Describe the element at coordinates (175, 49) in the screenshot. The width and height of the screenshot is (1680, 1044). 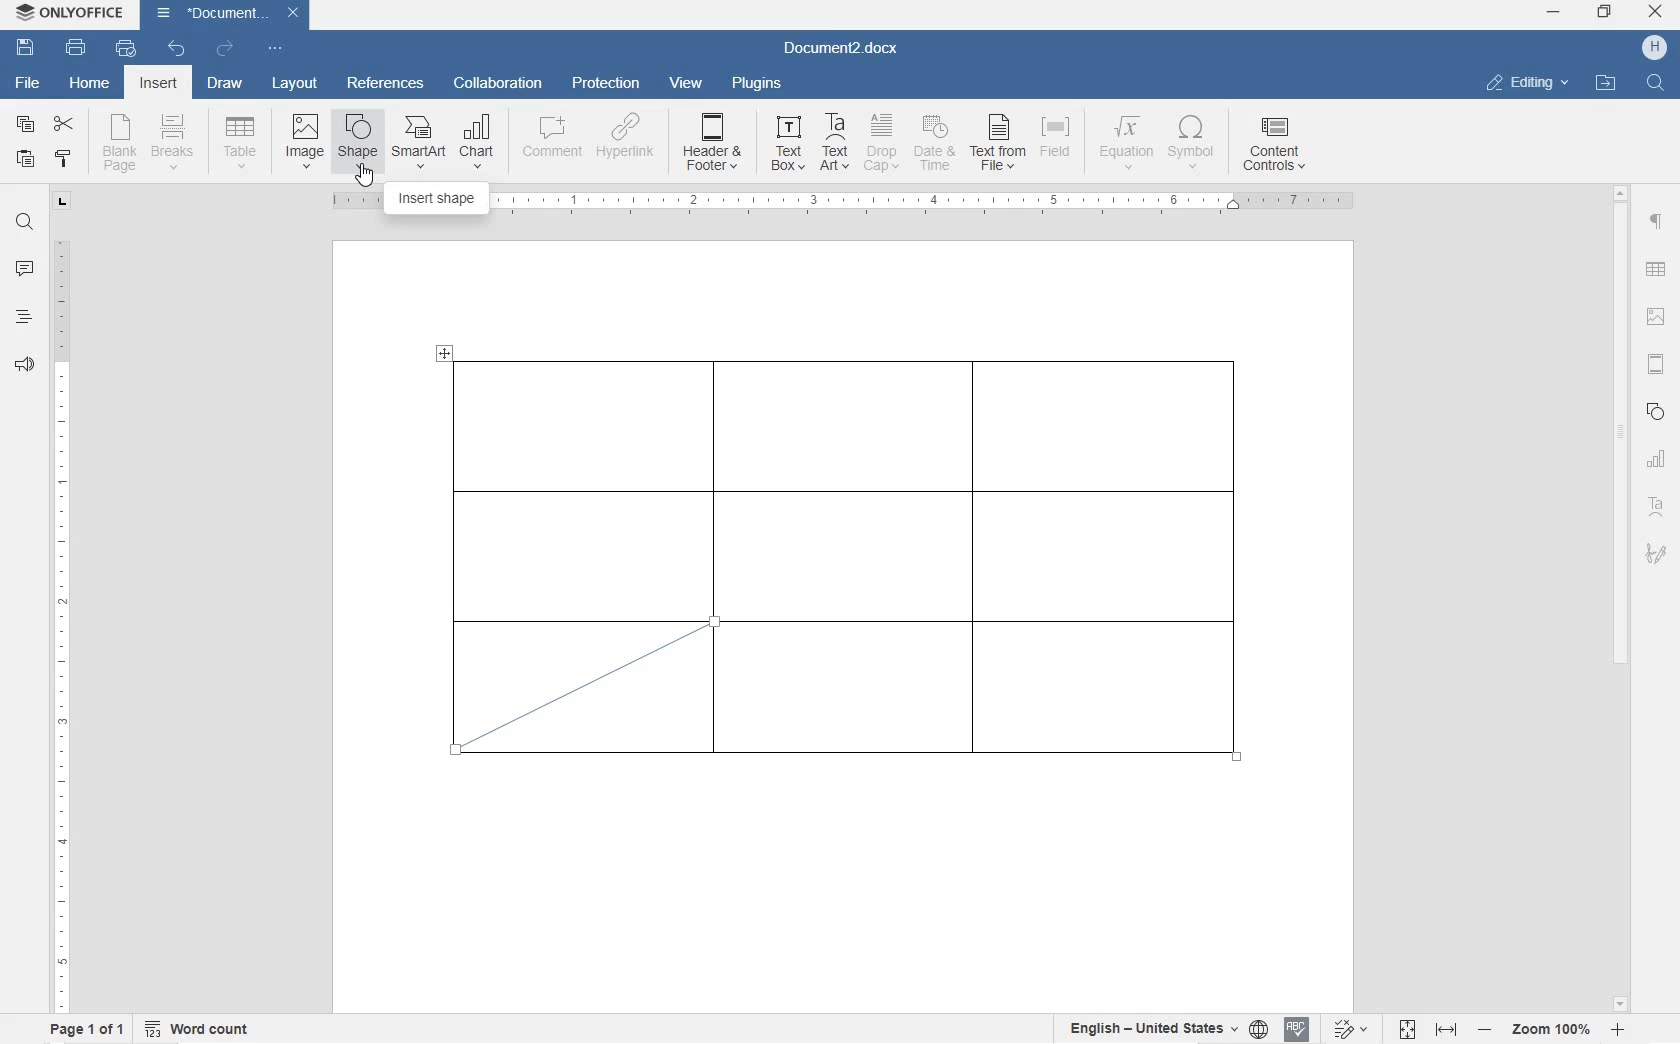
I see `undo` at that location.